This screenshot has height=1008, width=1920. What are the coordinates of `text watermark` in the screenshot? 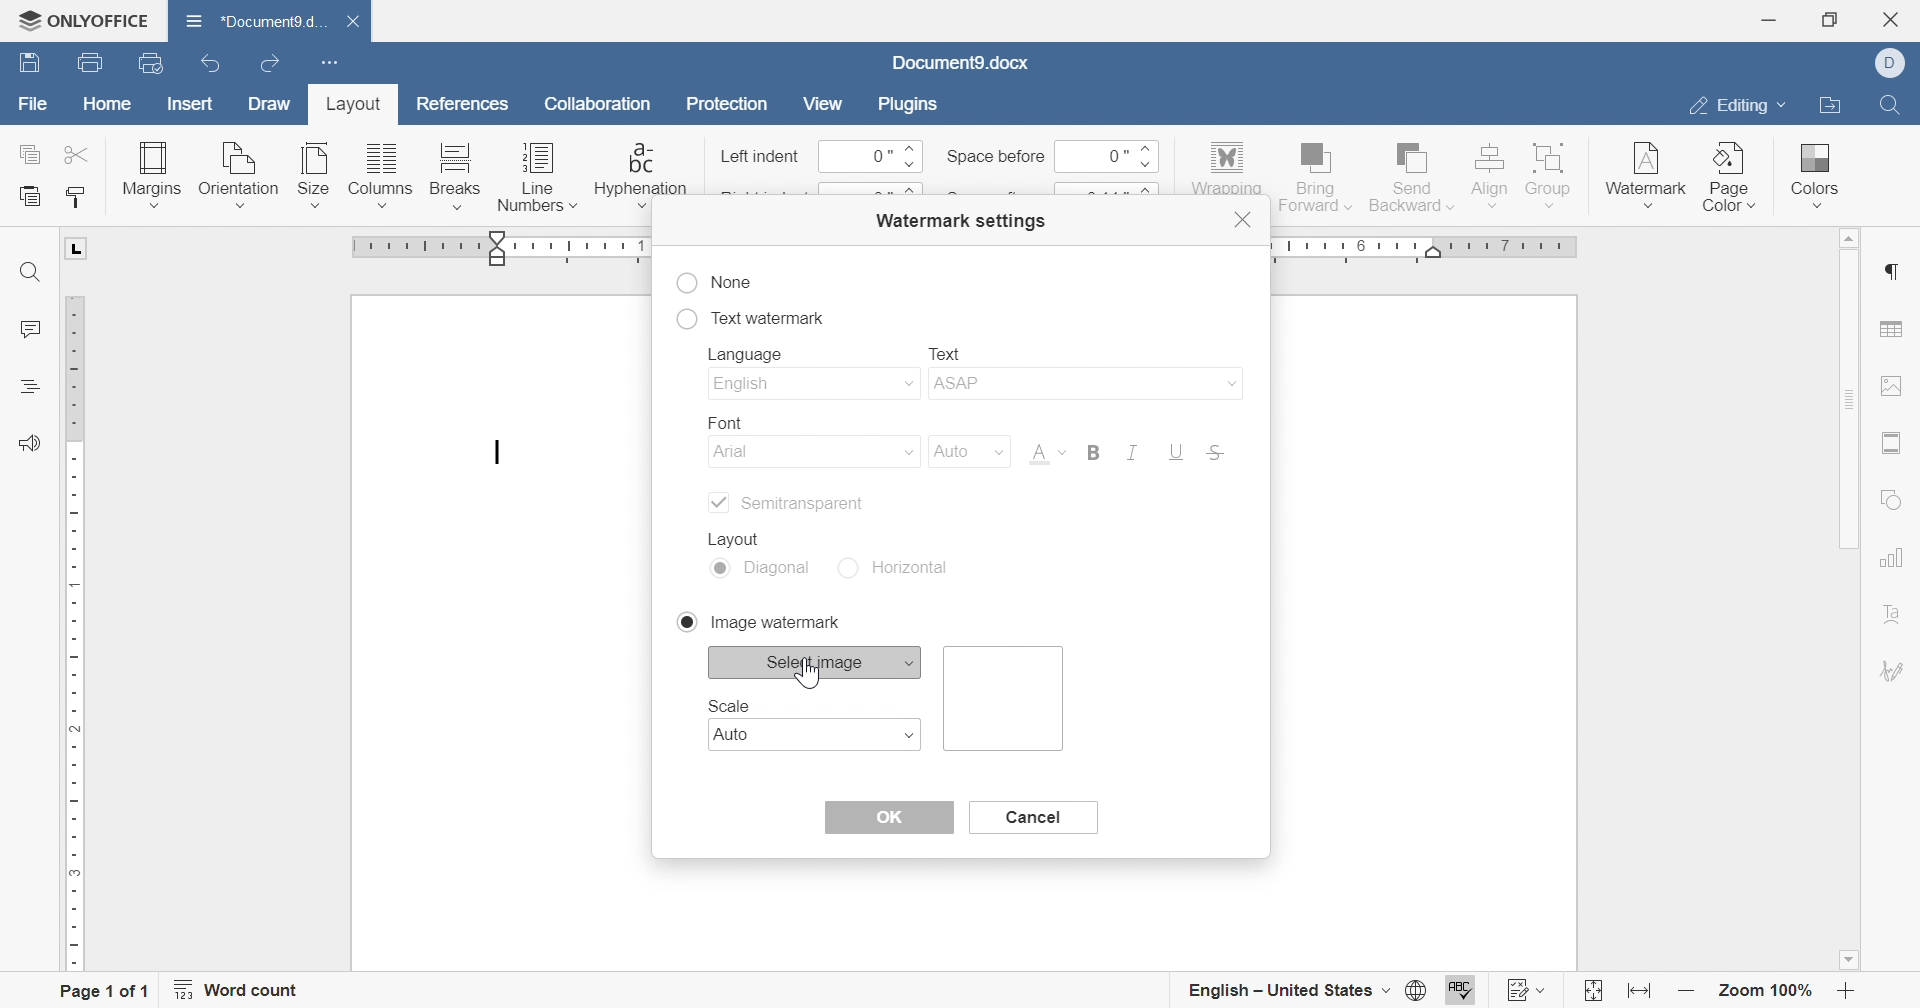 It's located at (750, 315).